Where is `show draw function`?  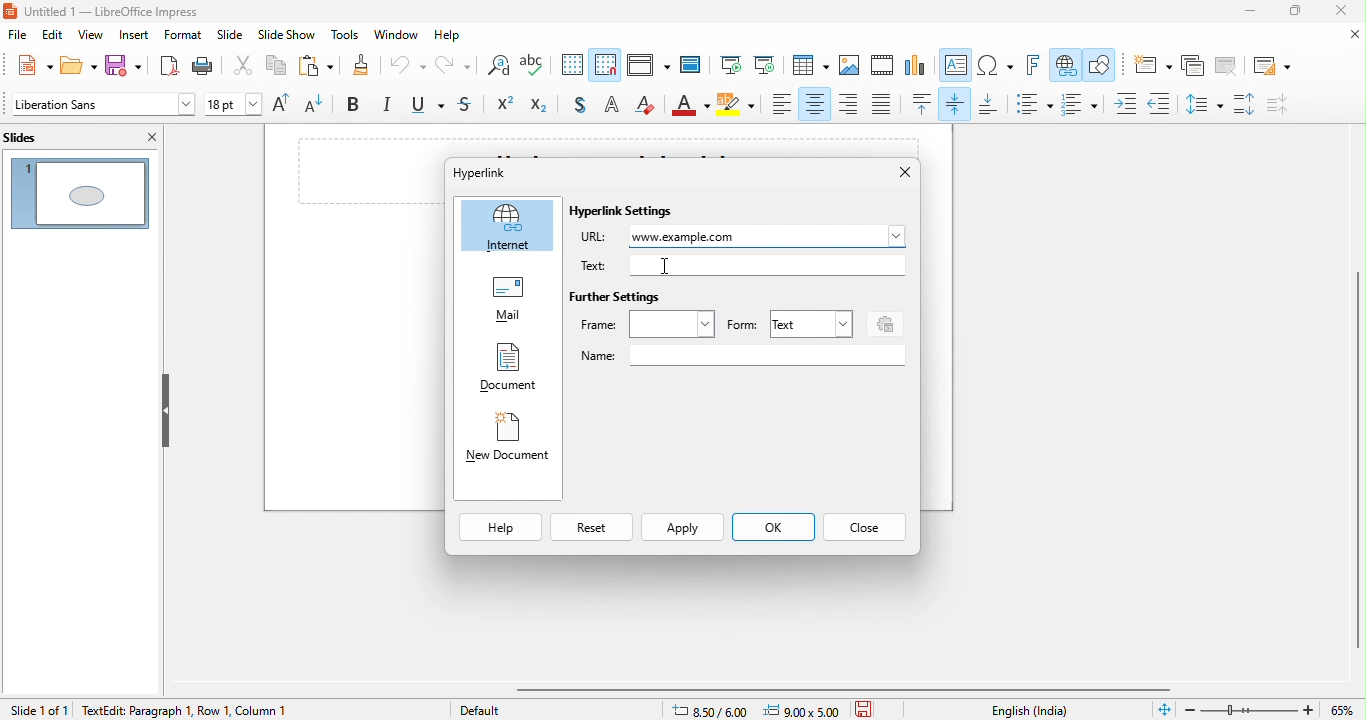 show draw function is located at coordinates (1101, 67).